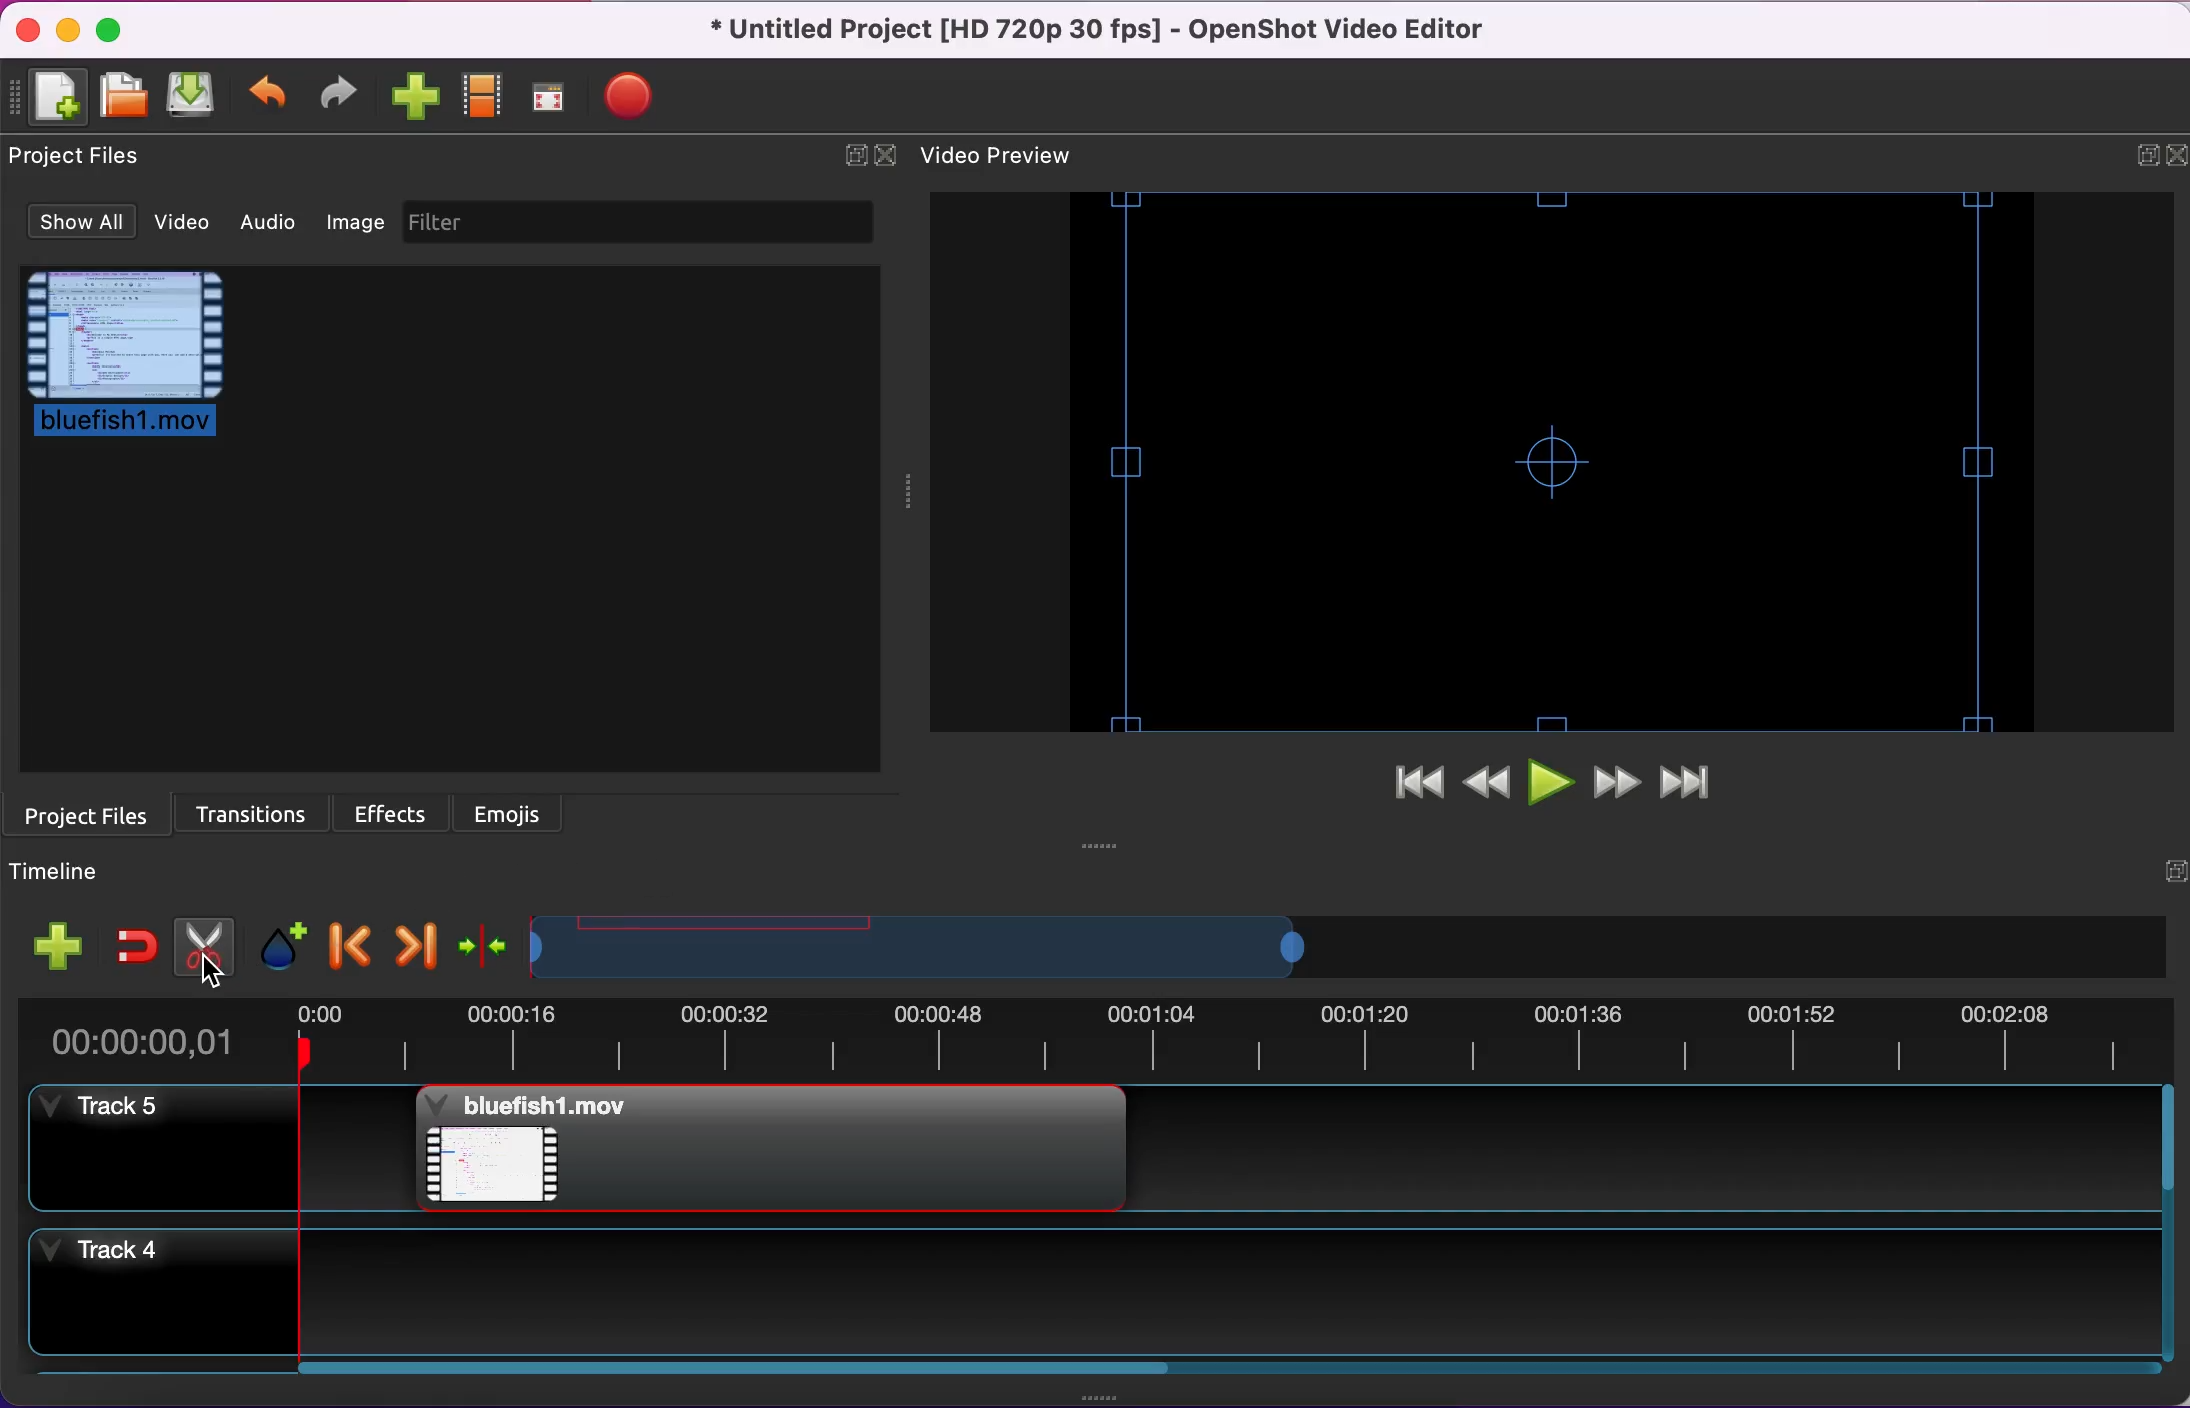 Image resolution: width=2190 pixels, height=1408 pixels. I want to click on new project, so click(55, 98).